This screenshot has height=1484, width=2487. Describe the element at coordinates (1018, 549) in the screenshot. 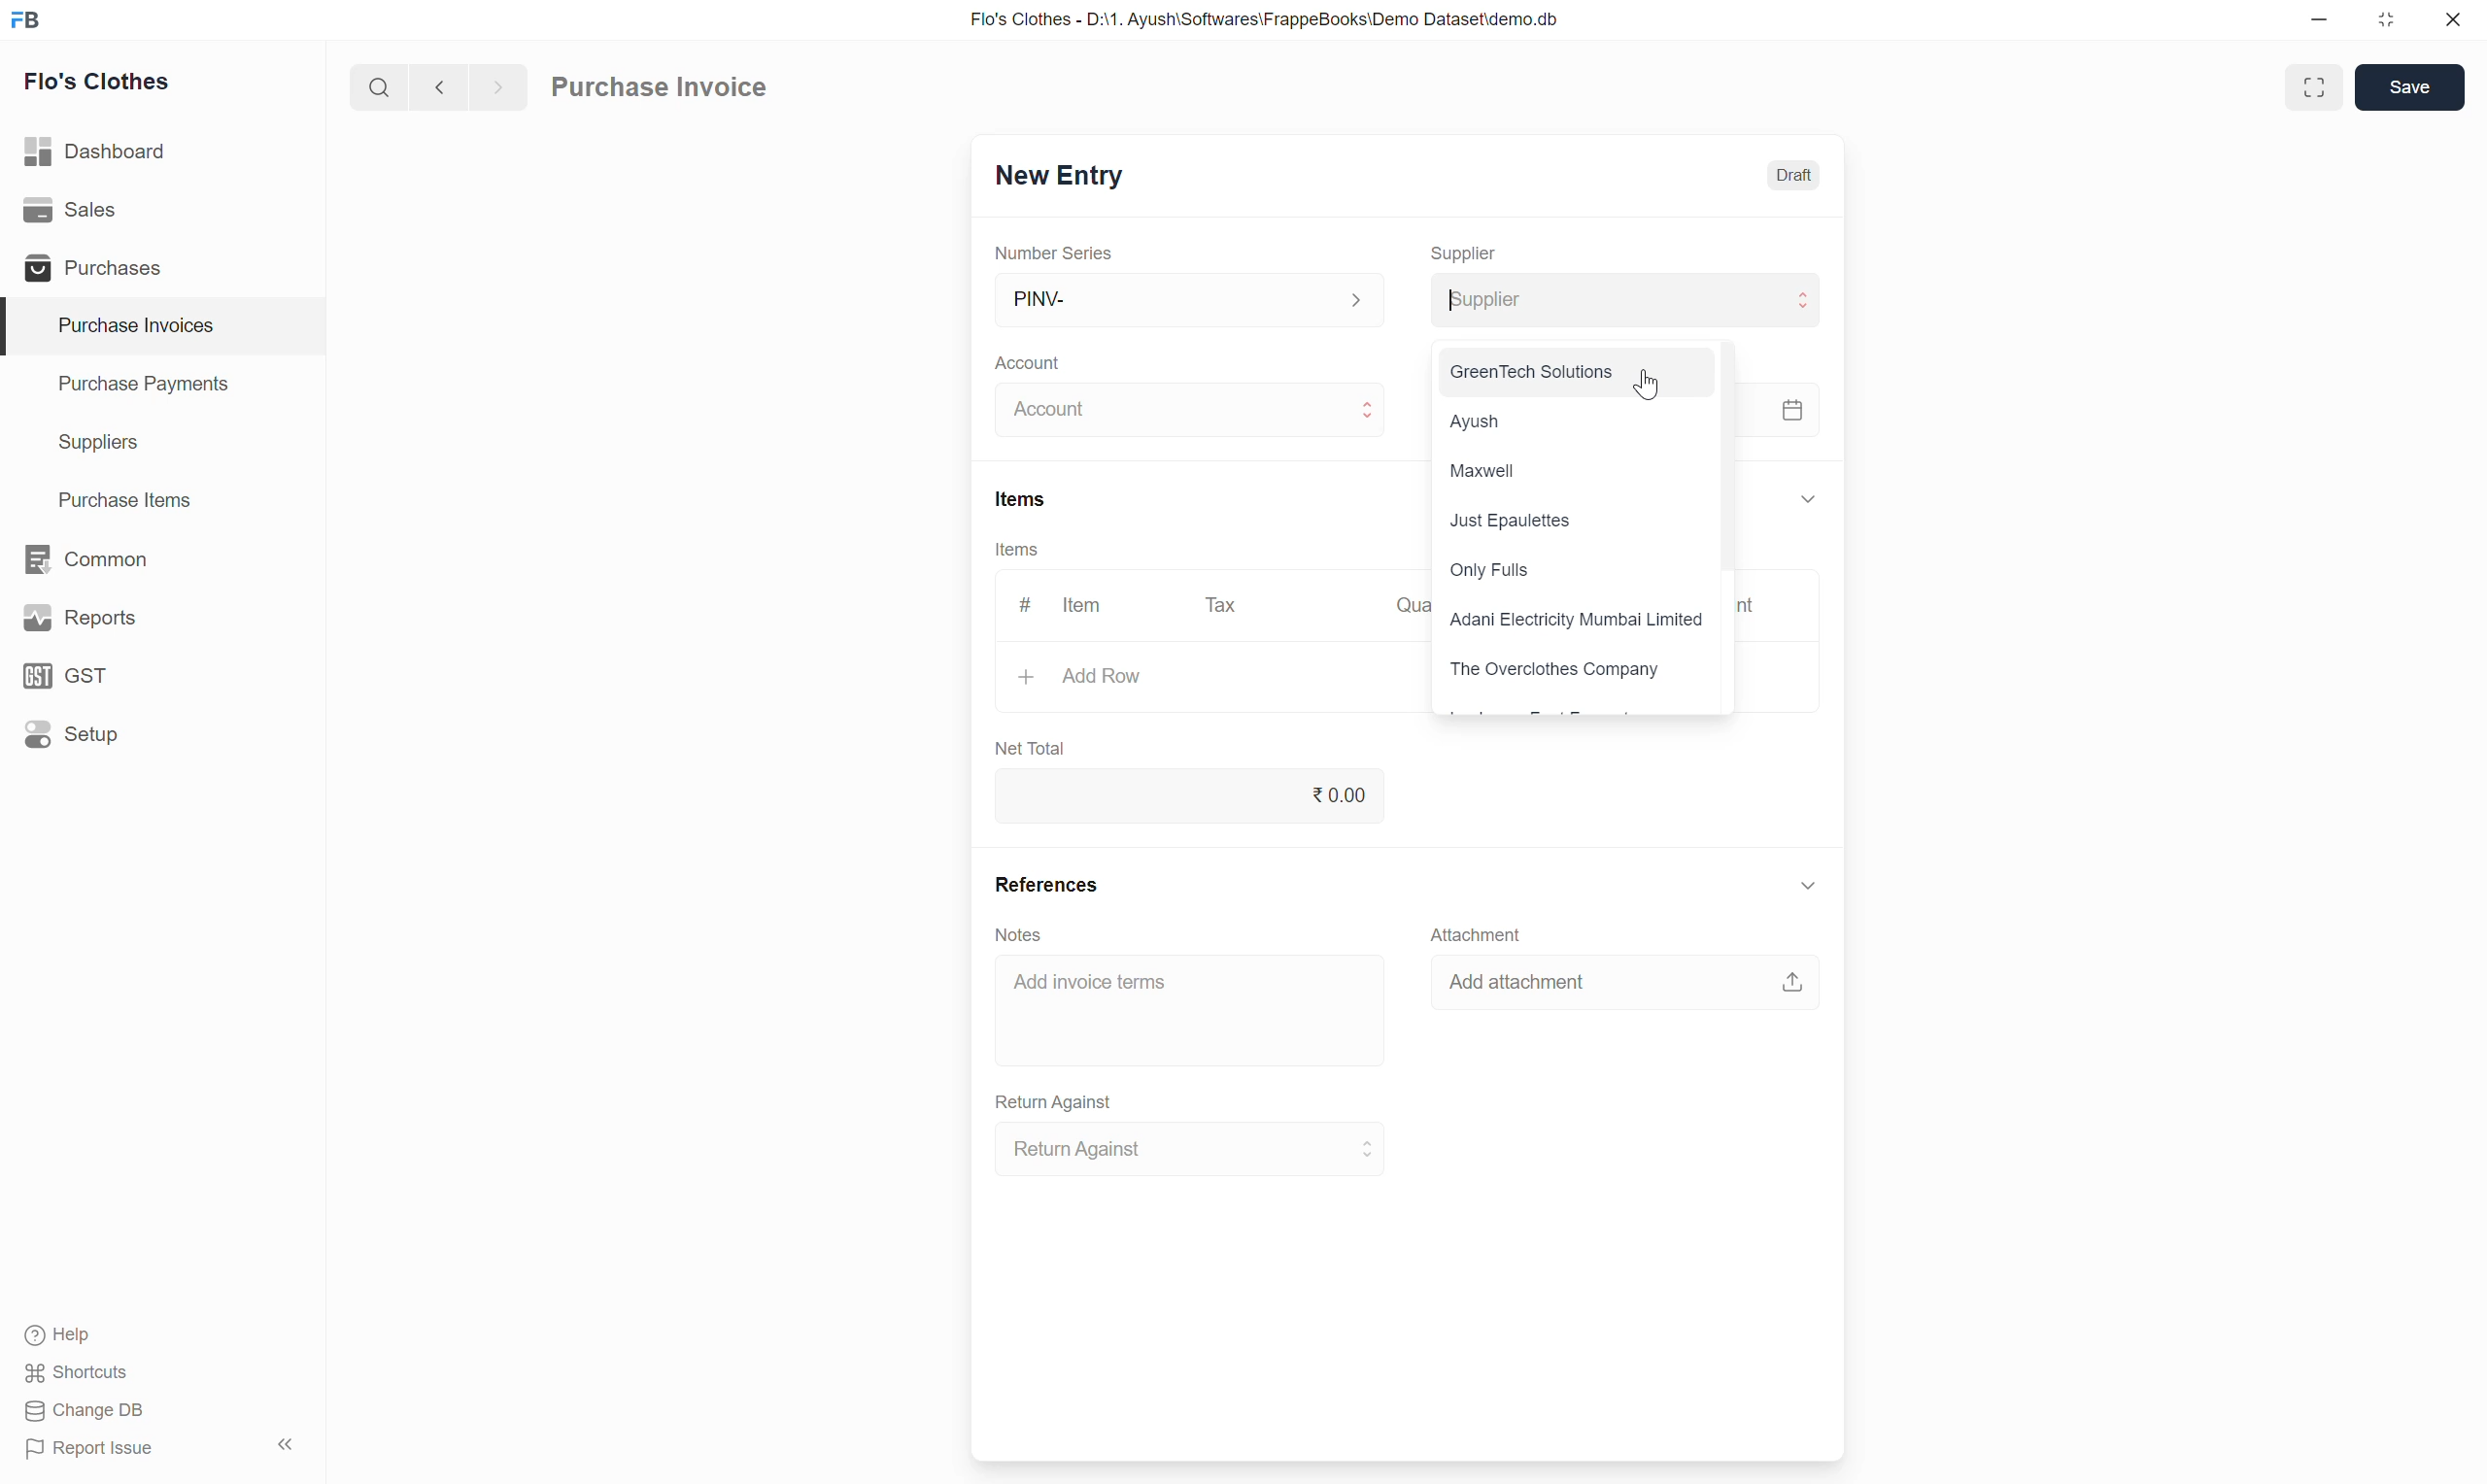

I see `Items` at that location.